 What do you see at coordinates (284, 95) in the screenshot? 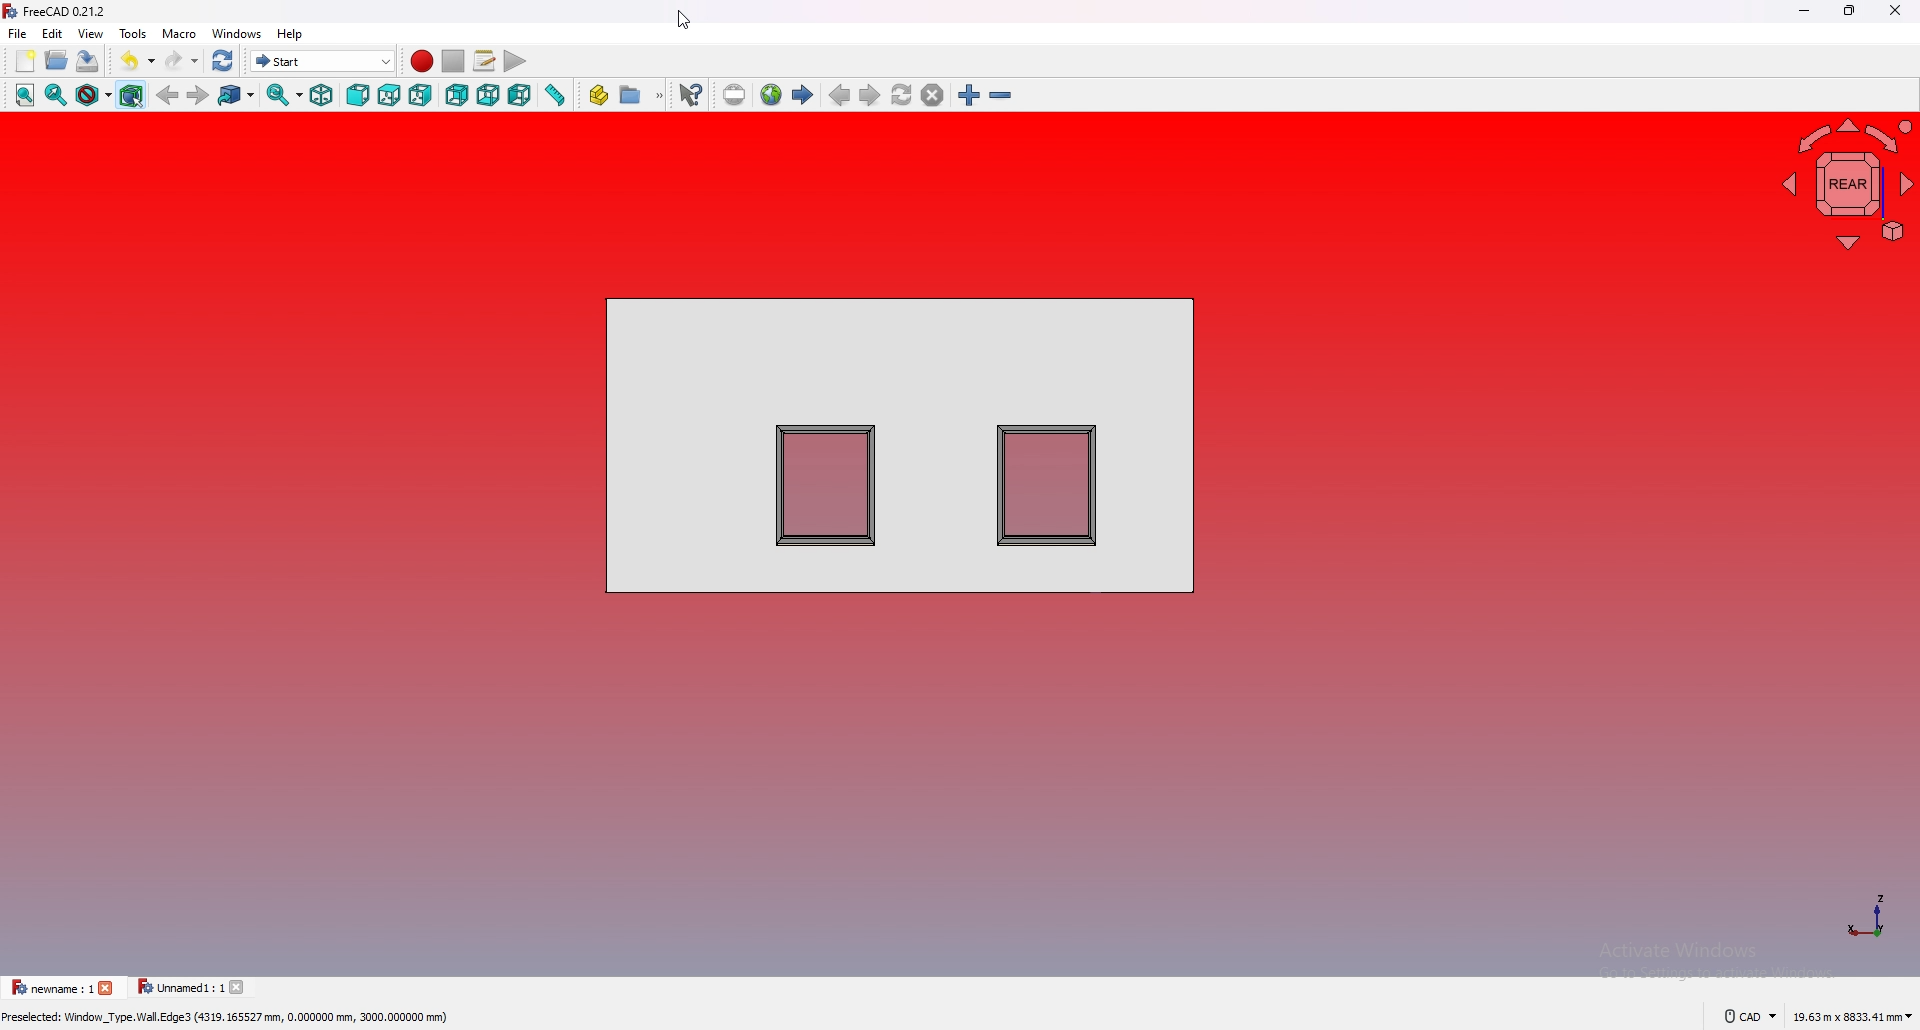
I see `sync view` at bounding box center [284, 95].